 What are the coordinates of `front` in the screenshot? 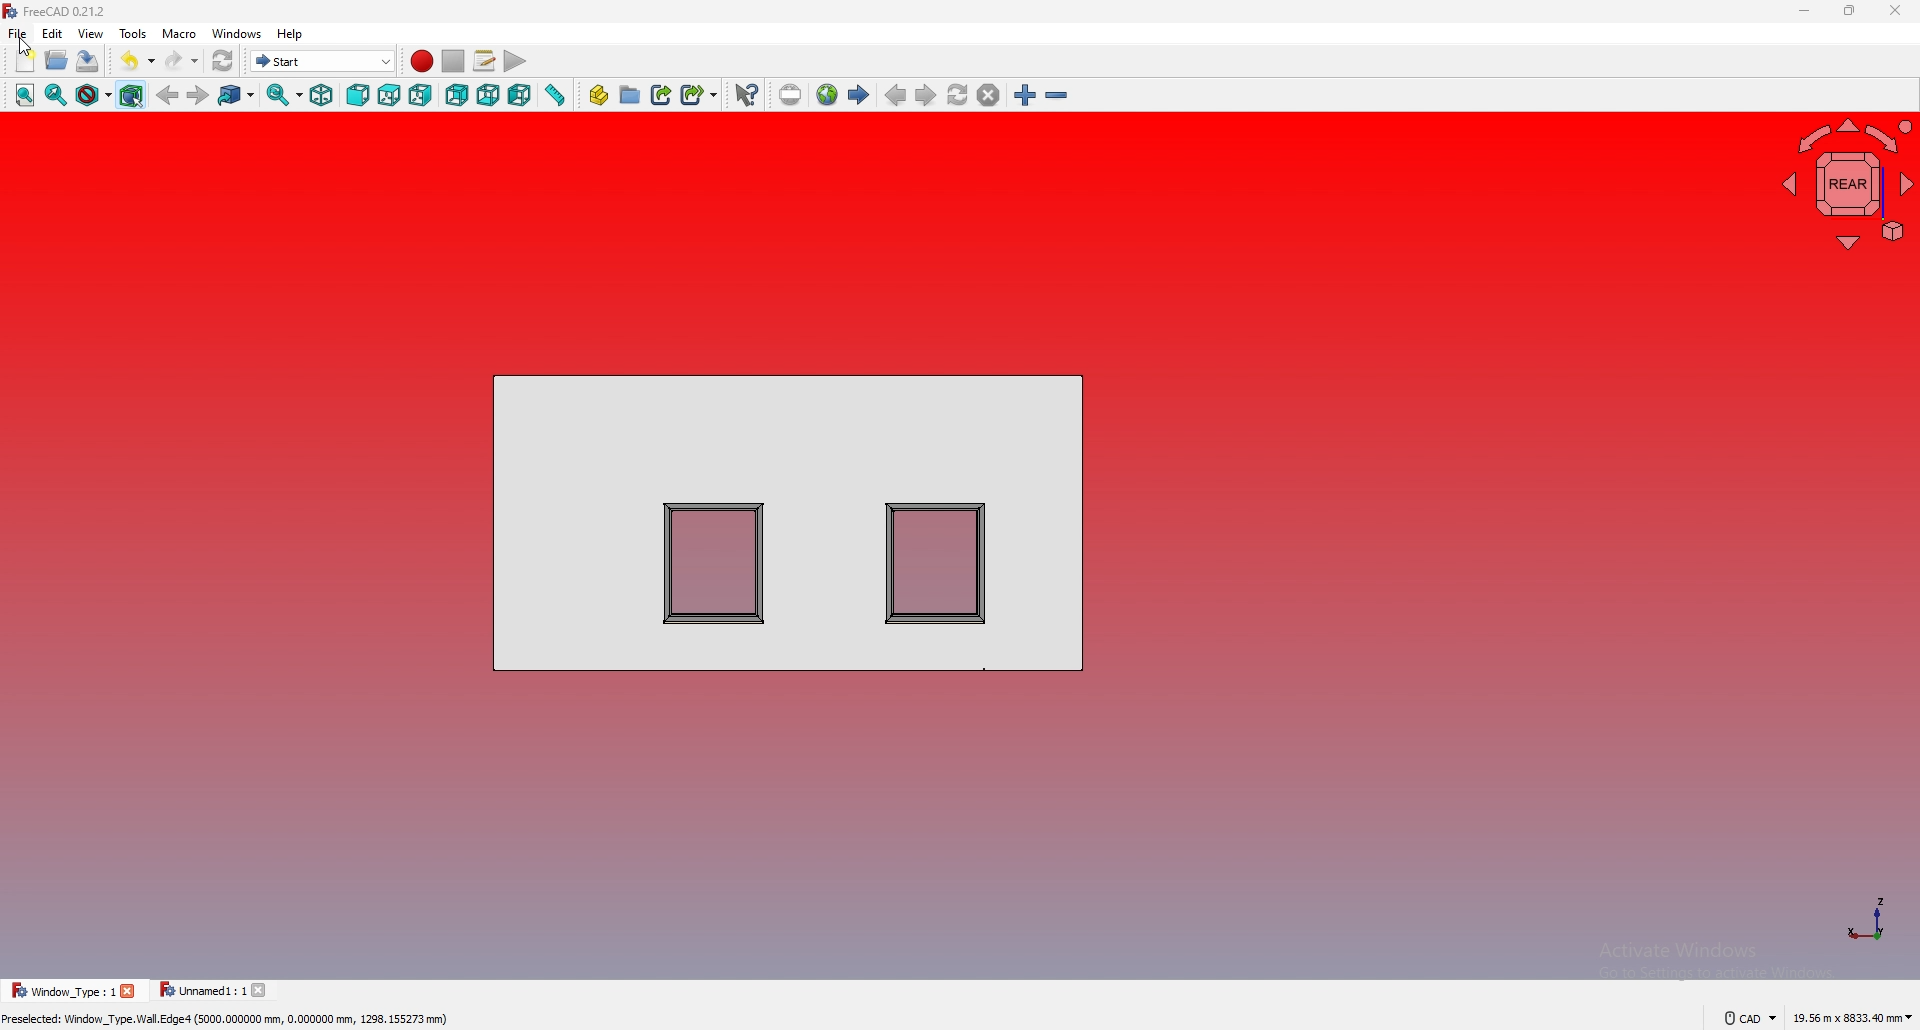 It's located at (360, 94).